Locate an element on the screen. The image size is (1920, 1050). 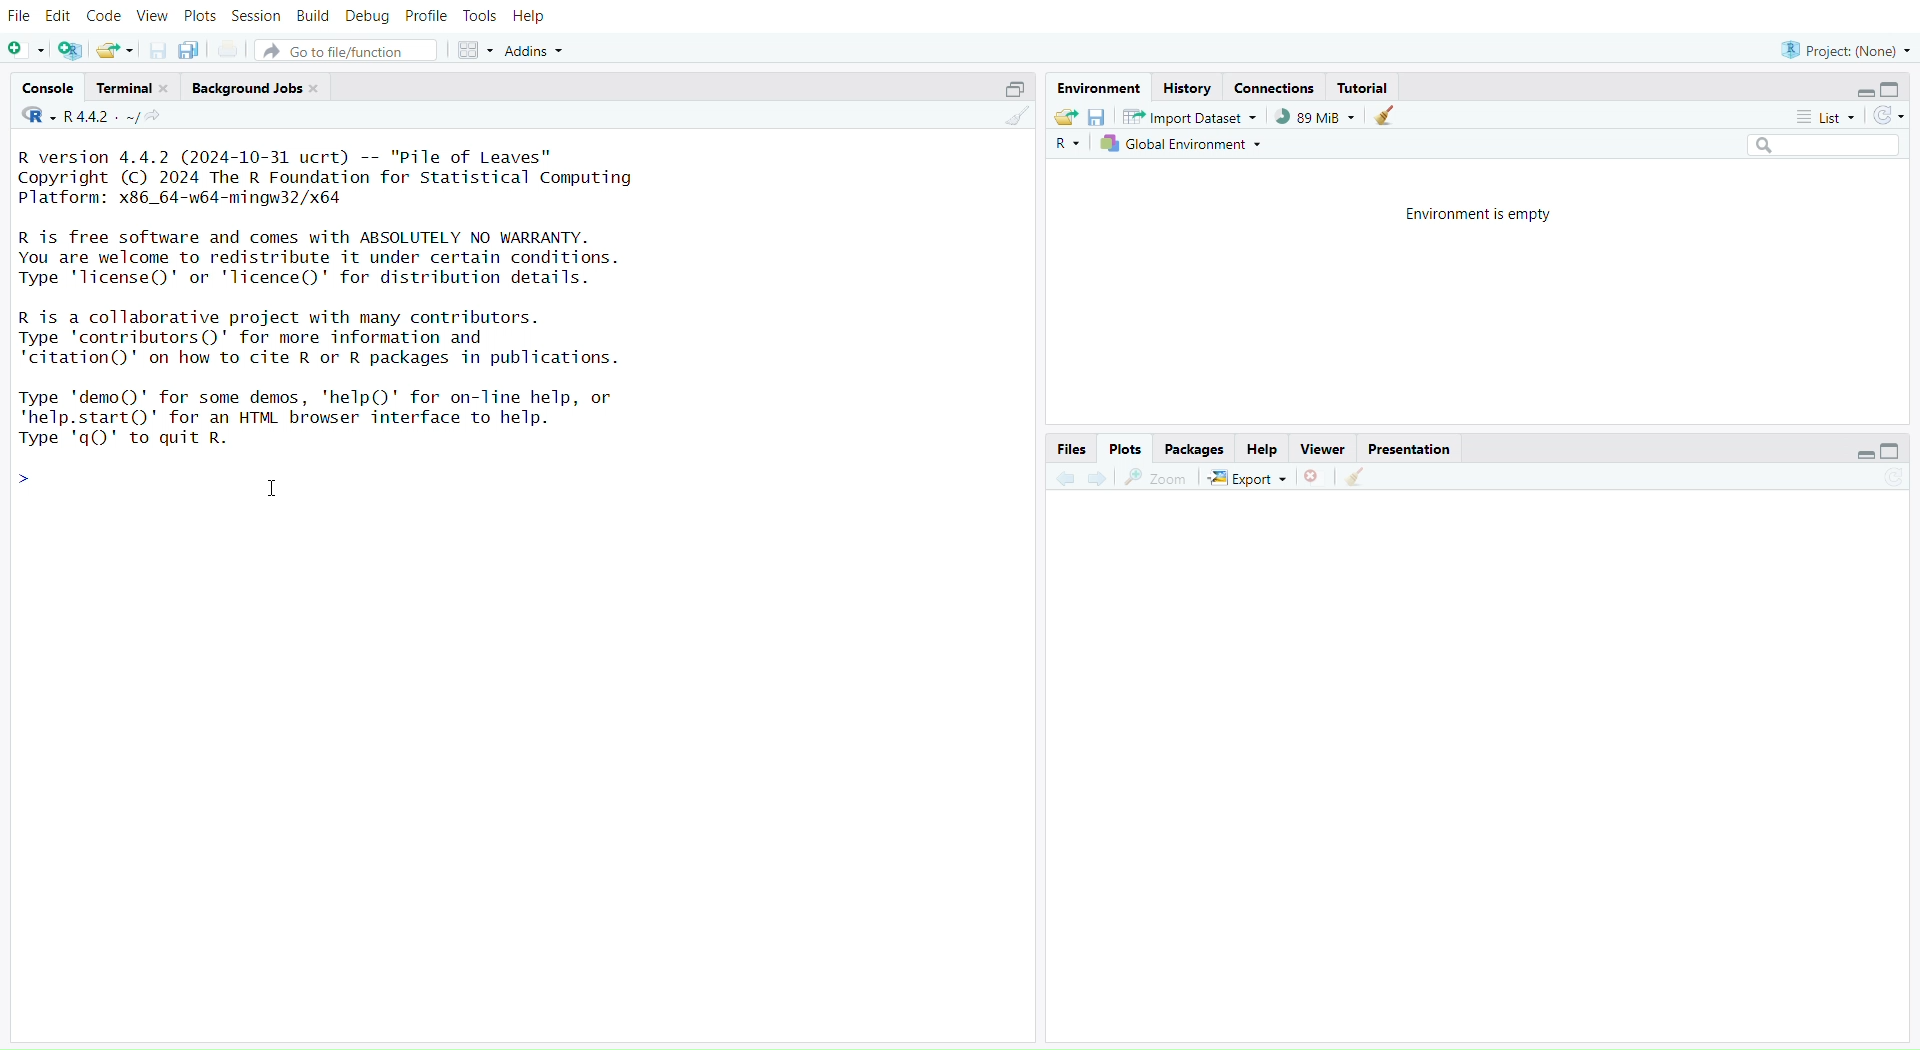
Go forward to the next source location (Ctrl + F10) is located at coordinates (1098, 475).